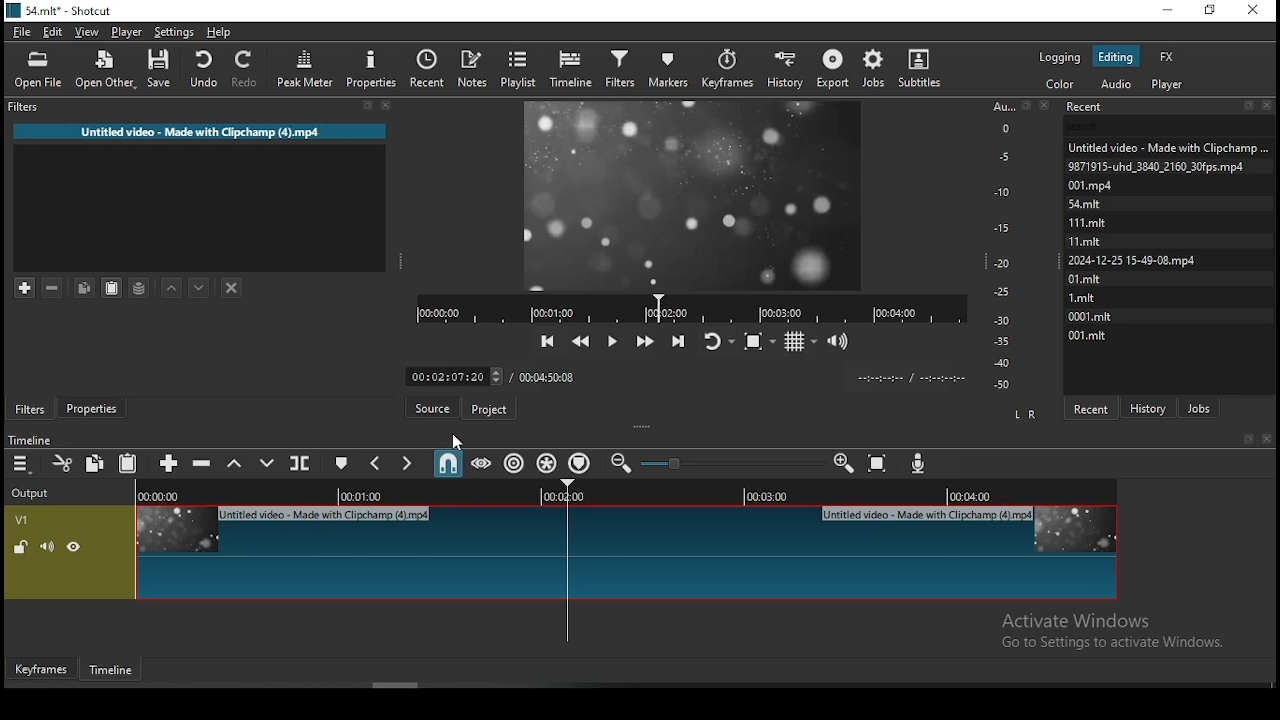 The height and width of the screenshot is (720, 1280). Describe the element at coordinates (371, 68) in the screenshot. I see `properties` at that location.